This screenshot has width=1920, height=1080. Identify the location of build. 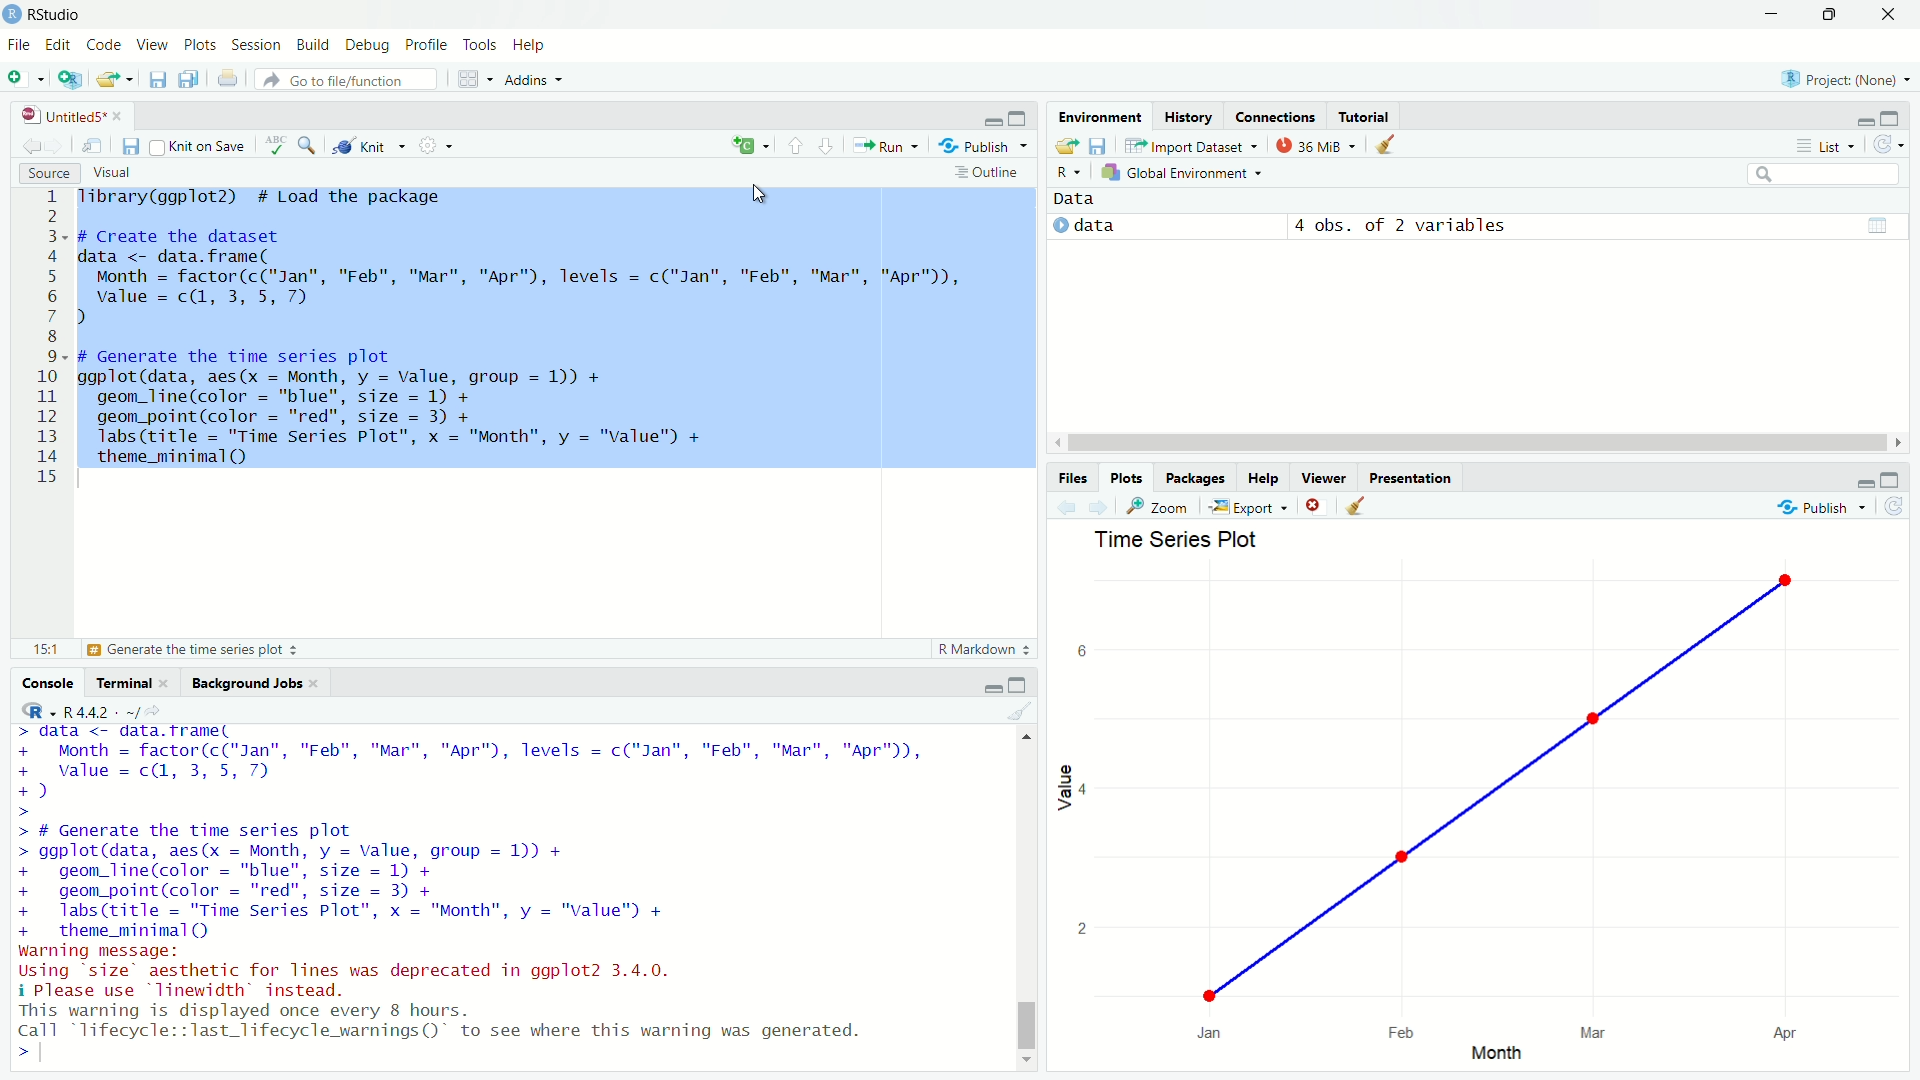
(315, 44).